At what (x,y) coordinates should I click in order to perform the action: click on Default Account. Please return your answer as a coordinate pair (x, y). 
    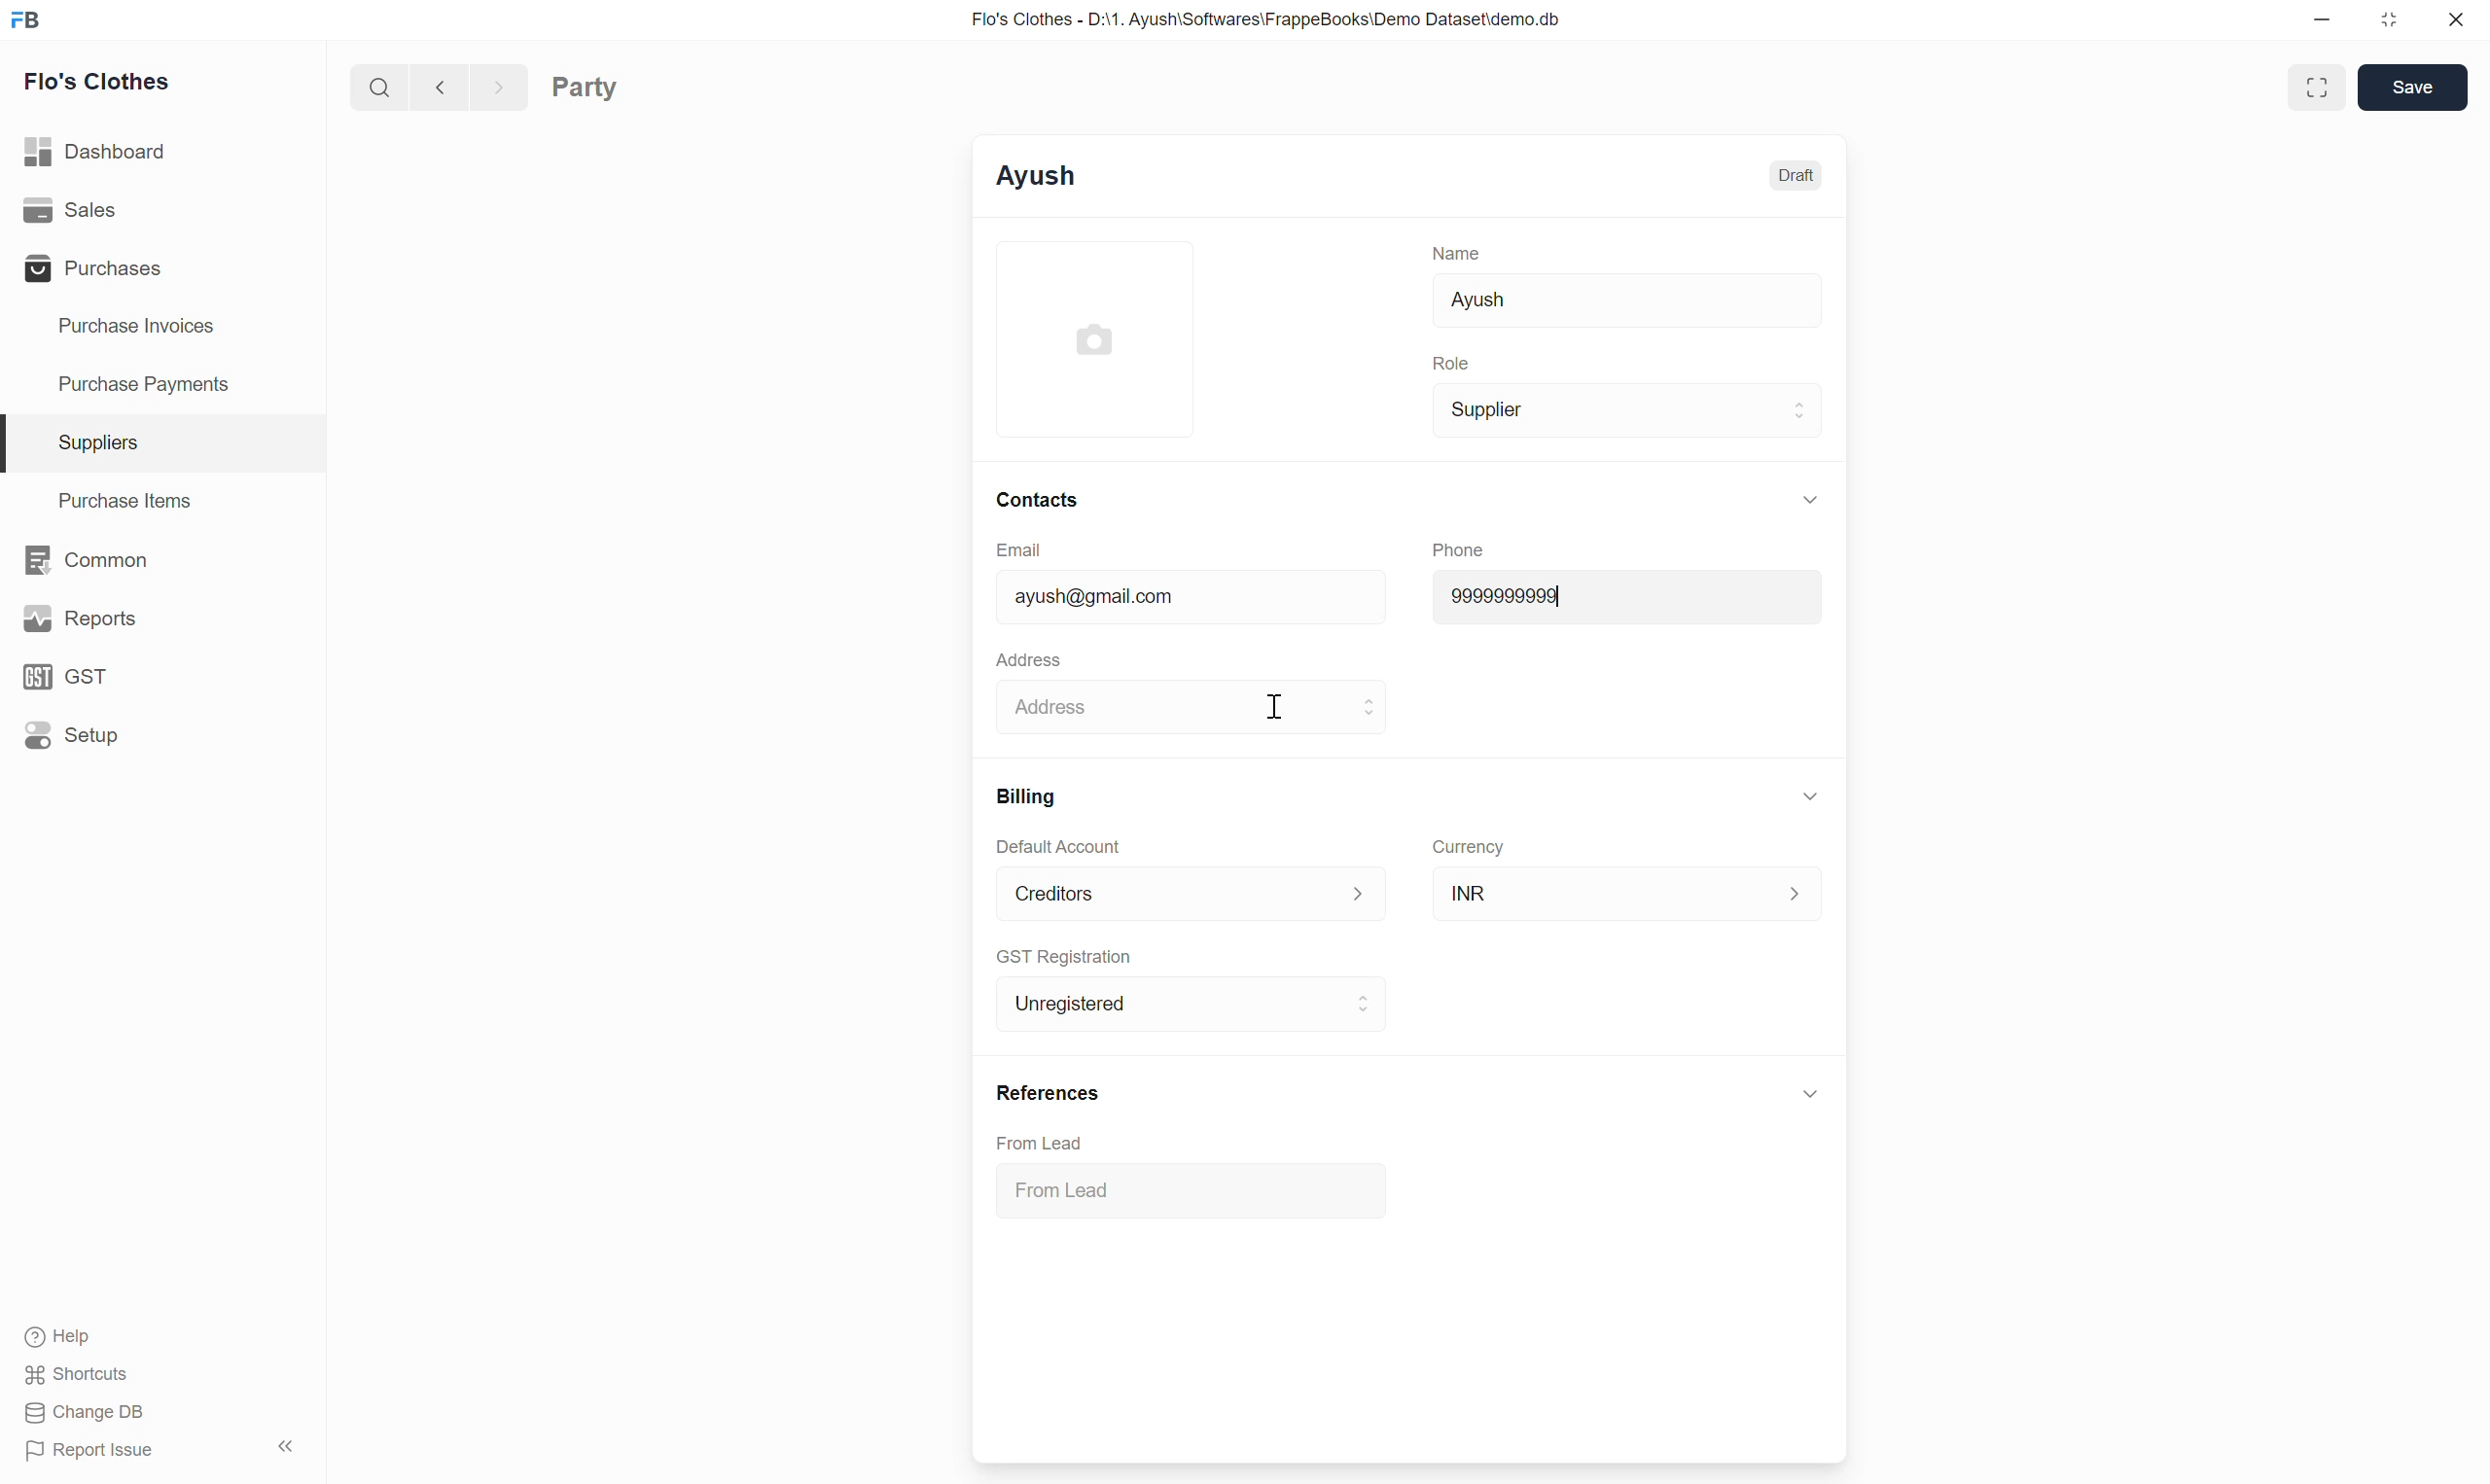
    Looking at the image, I should click on (1060, 845).